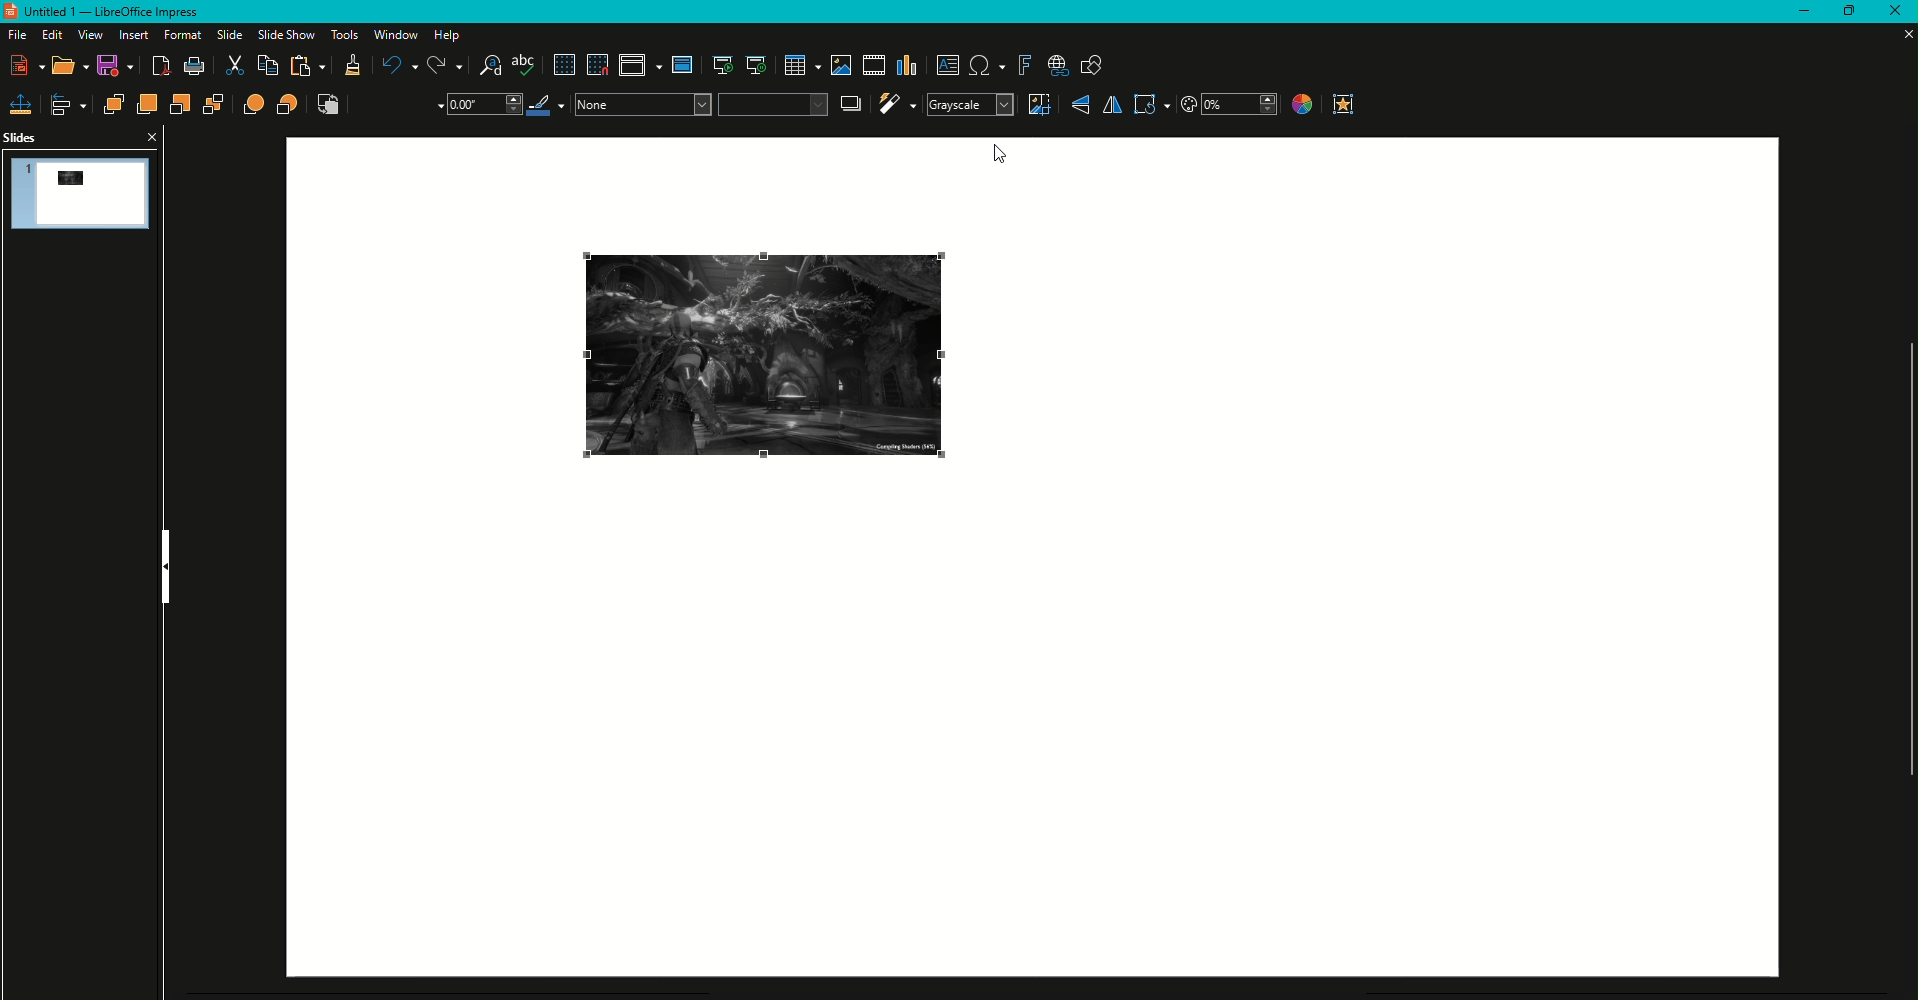 The height and width of the screenshot is (1000, 1918). What do you see at coordinates (29, 65) in the screenshot?
I see `New` at bounding box center [29, 65].